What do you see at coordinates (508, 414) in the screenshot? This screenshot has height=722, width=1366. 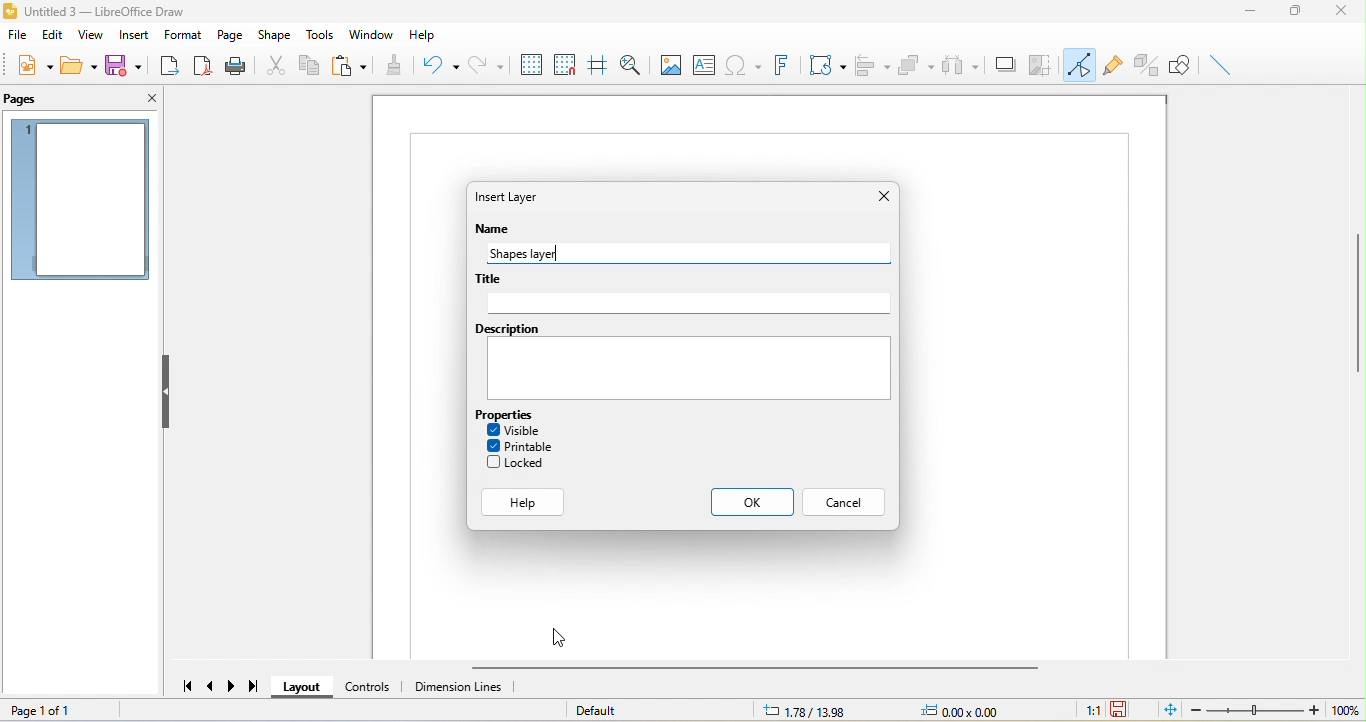 I see `properties` at bounding box center [508, 414].